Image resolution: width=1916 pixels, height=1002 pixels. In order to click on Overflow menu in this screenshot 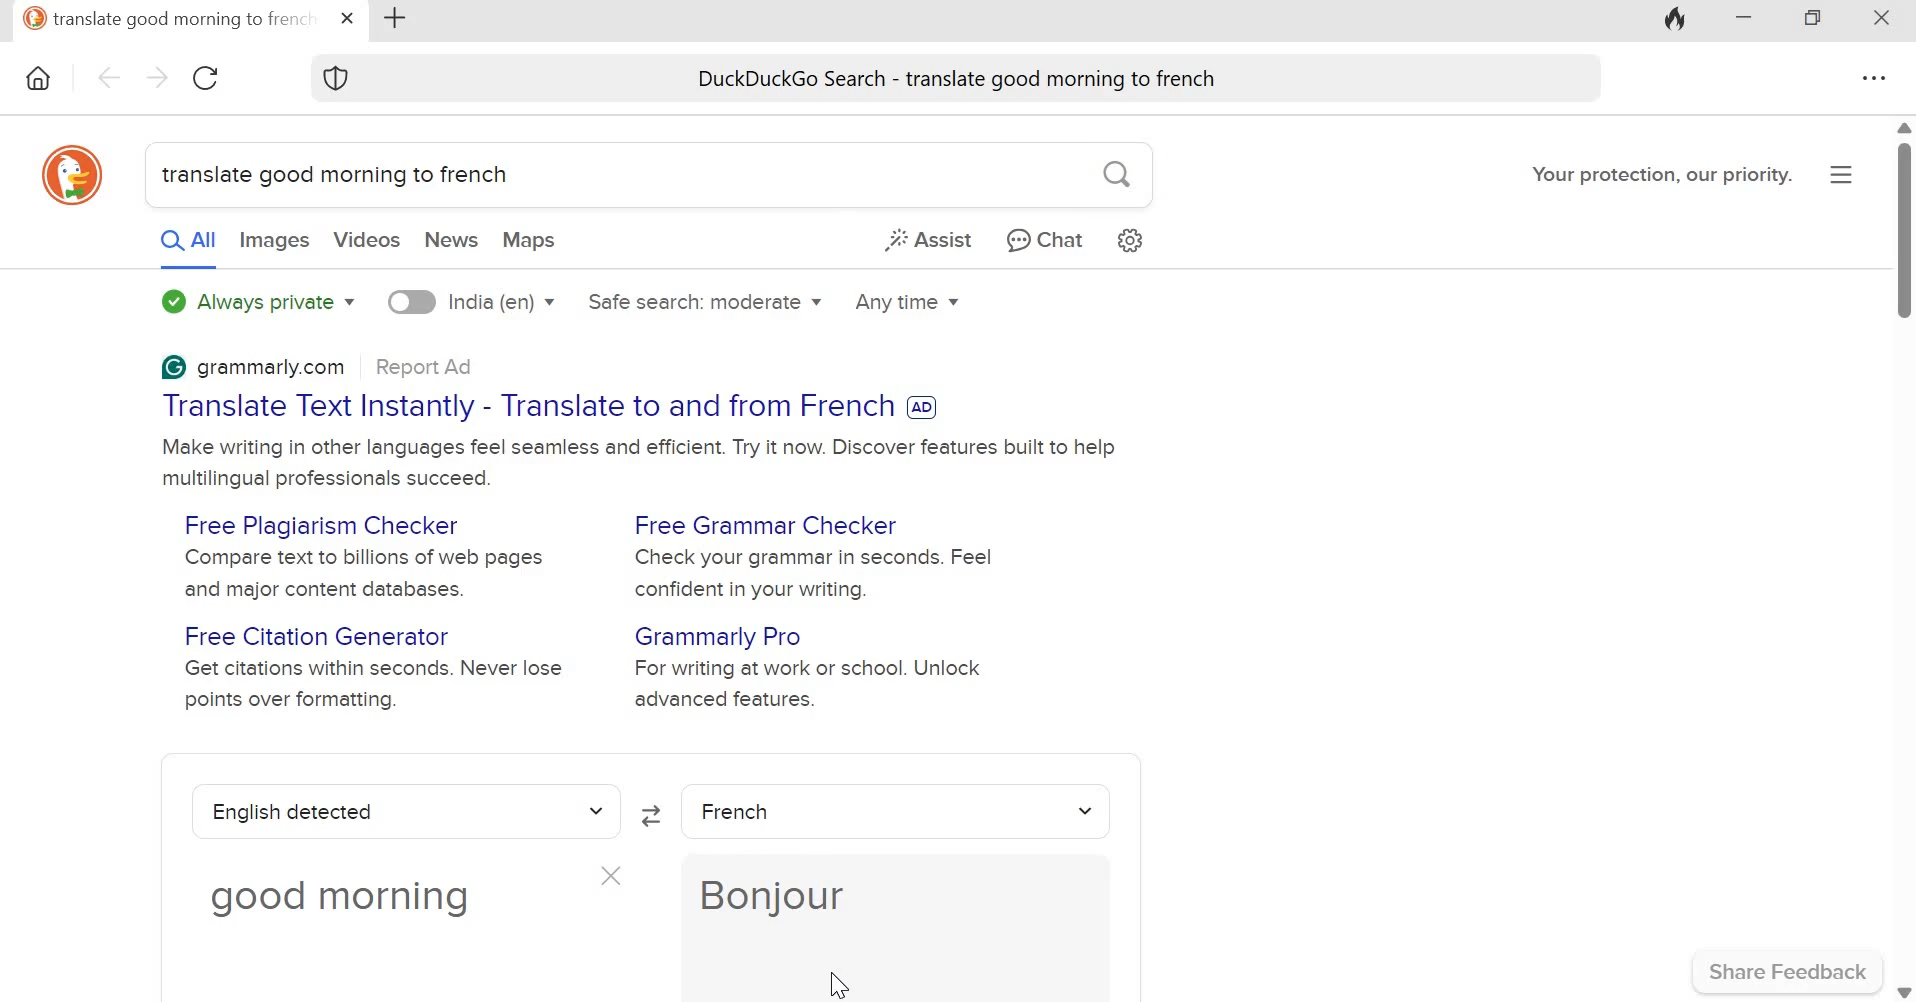, I will do `click(1868, 75)`.